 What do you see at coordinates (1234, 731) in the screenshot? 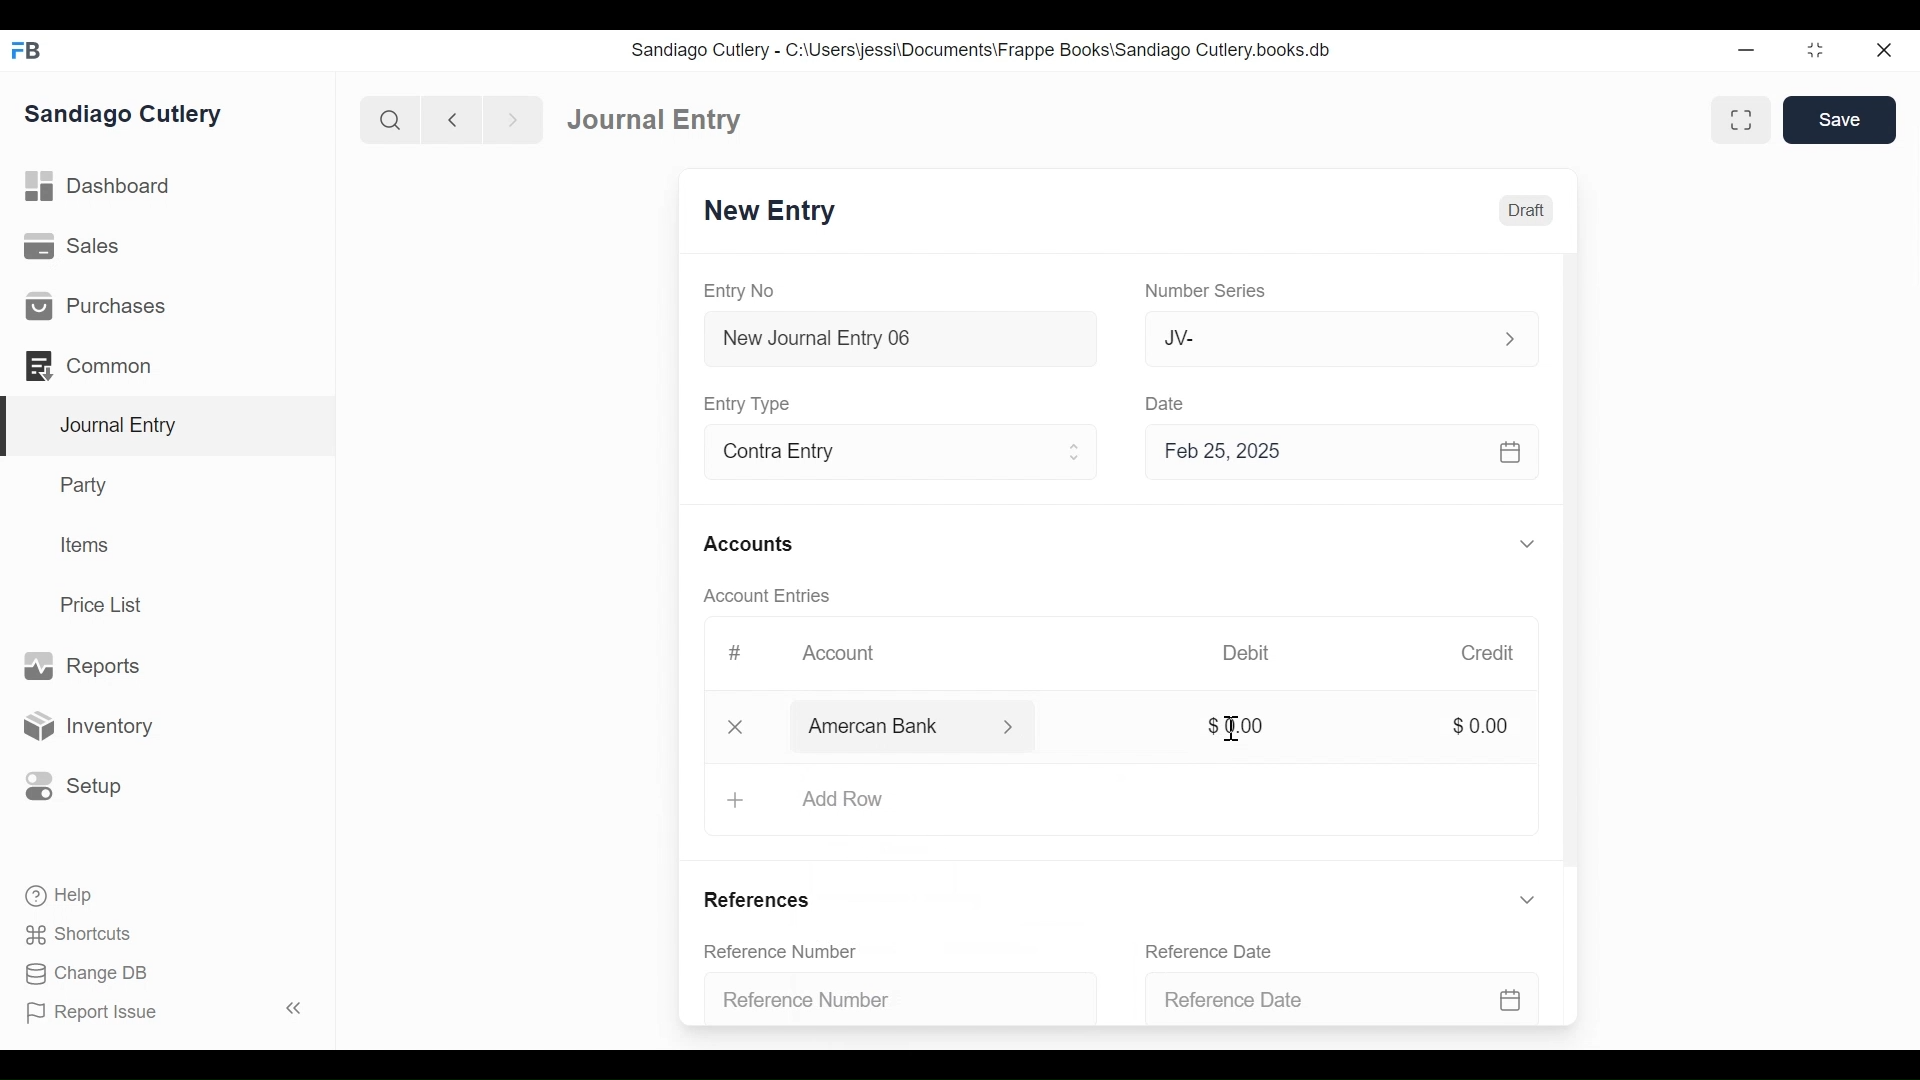
I see `text Cursor` at bounding box center [1234, 731].